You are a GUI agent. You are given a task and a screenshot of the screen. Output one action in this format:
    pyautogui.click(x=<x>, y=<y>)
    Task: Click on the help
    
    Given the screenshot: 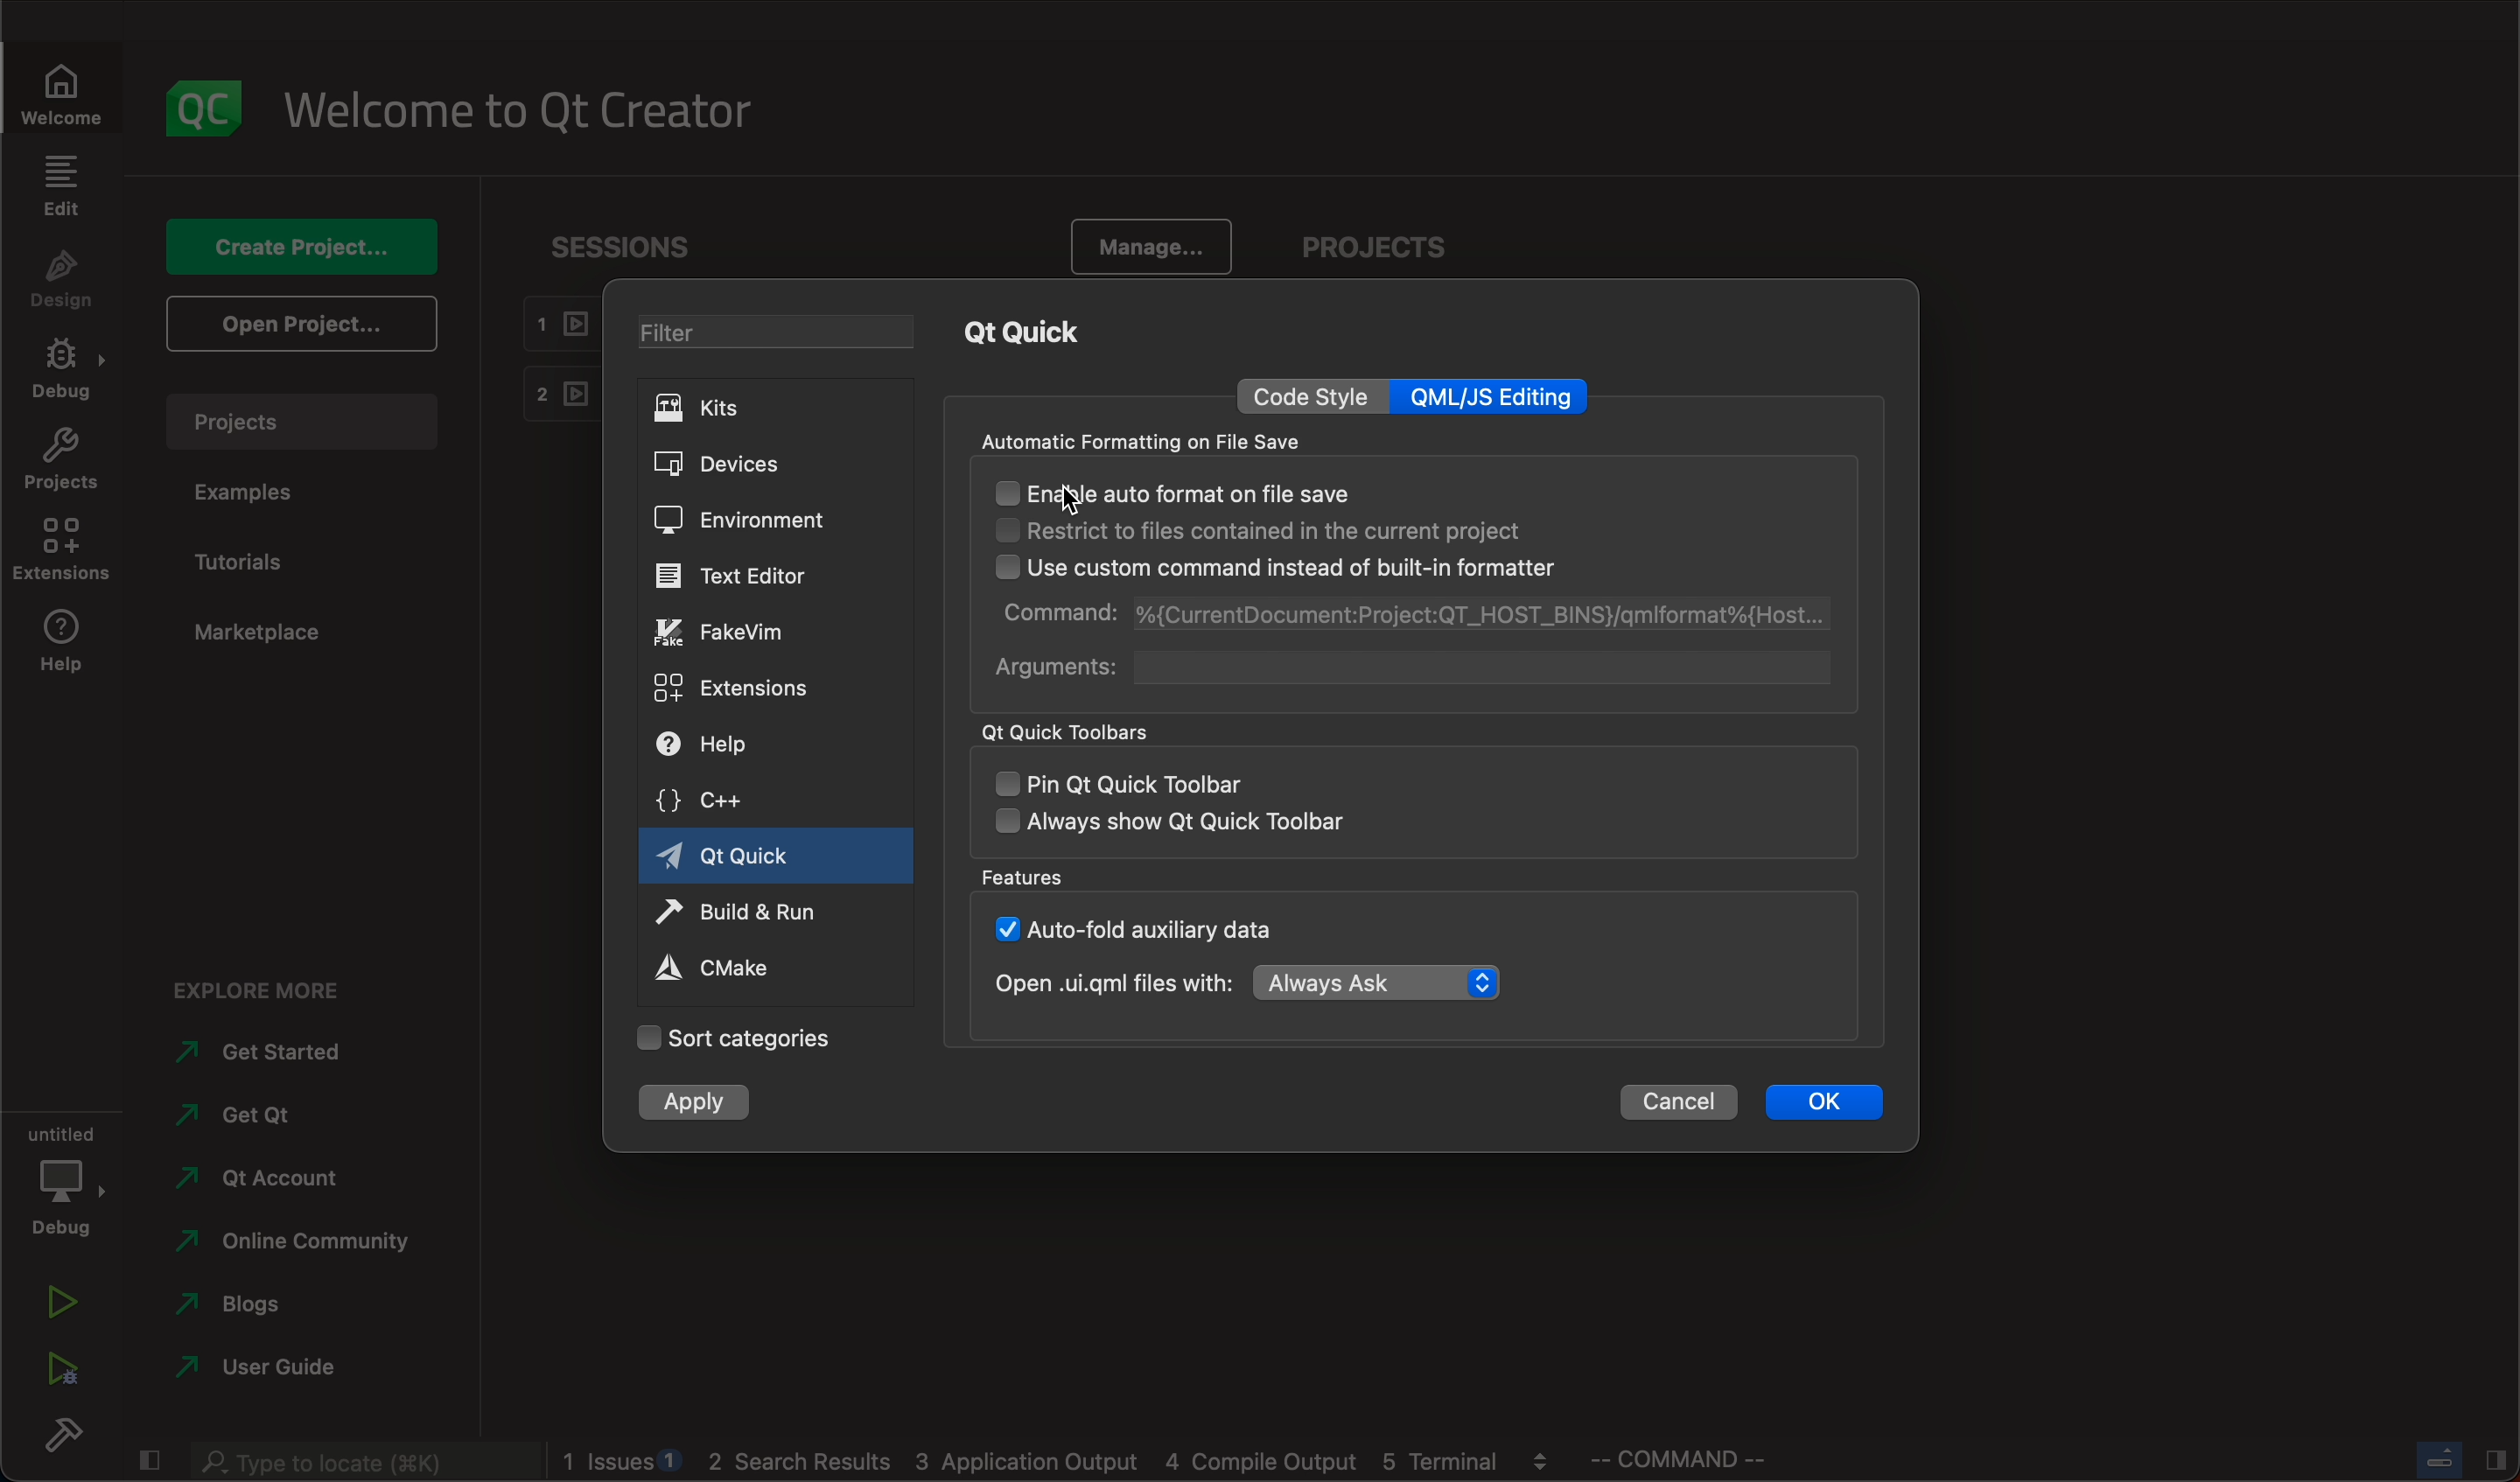 What is the action you would take?
    pyautogui.click(x=61, y=645)
    